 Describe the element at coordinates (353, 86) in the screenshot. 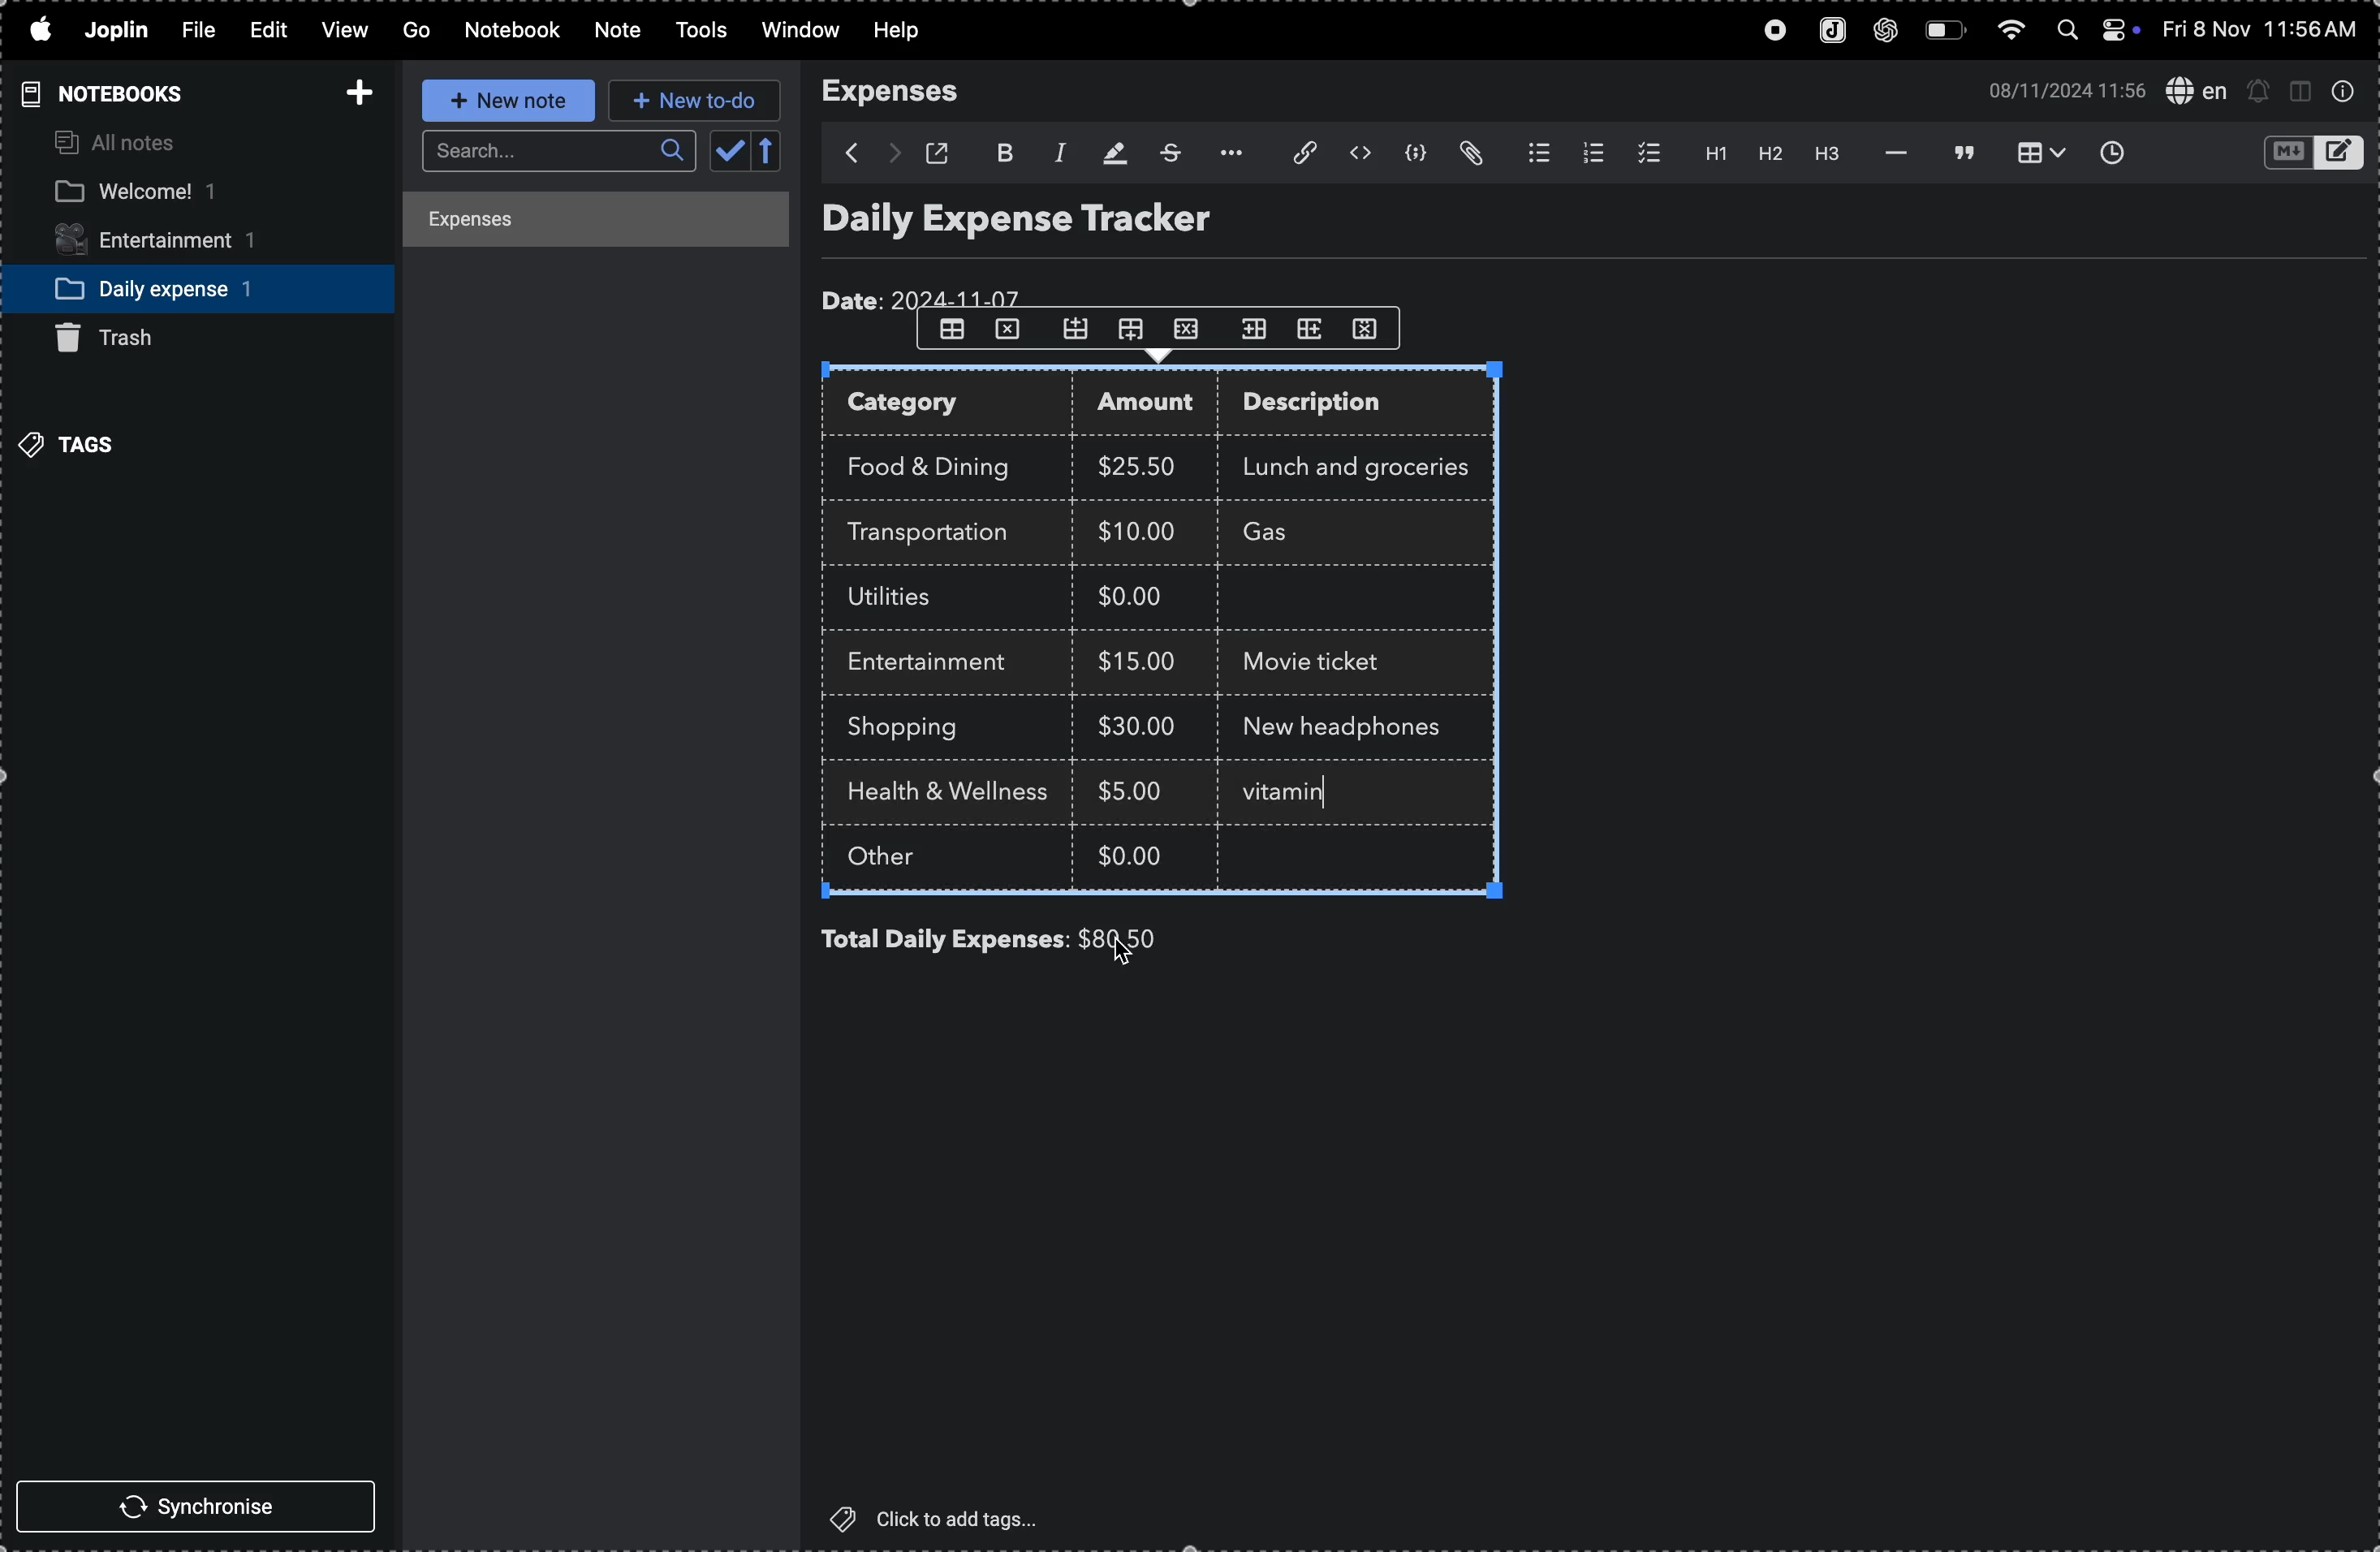

I see `add` at that location.